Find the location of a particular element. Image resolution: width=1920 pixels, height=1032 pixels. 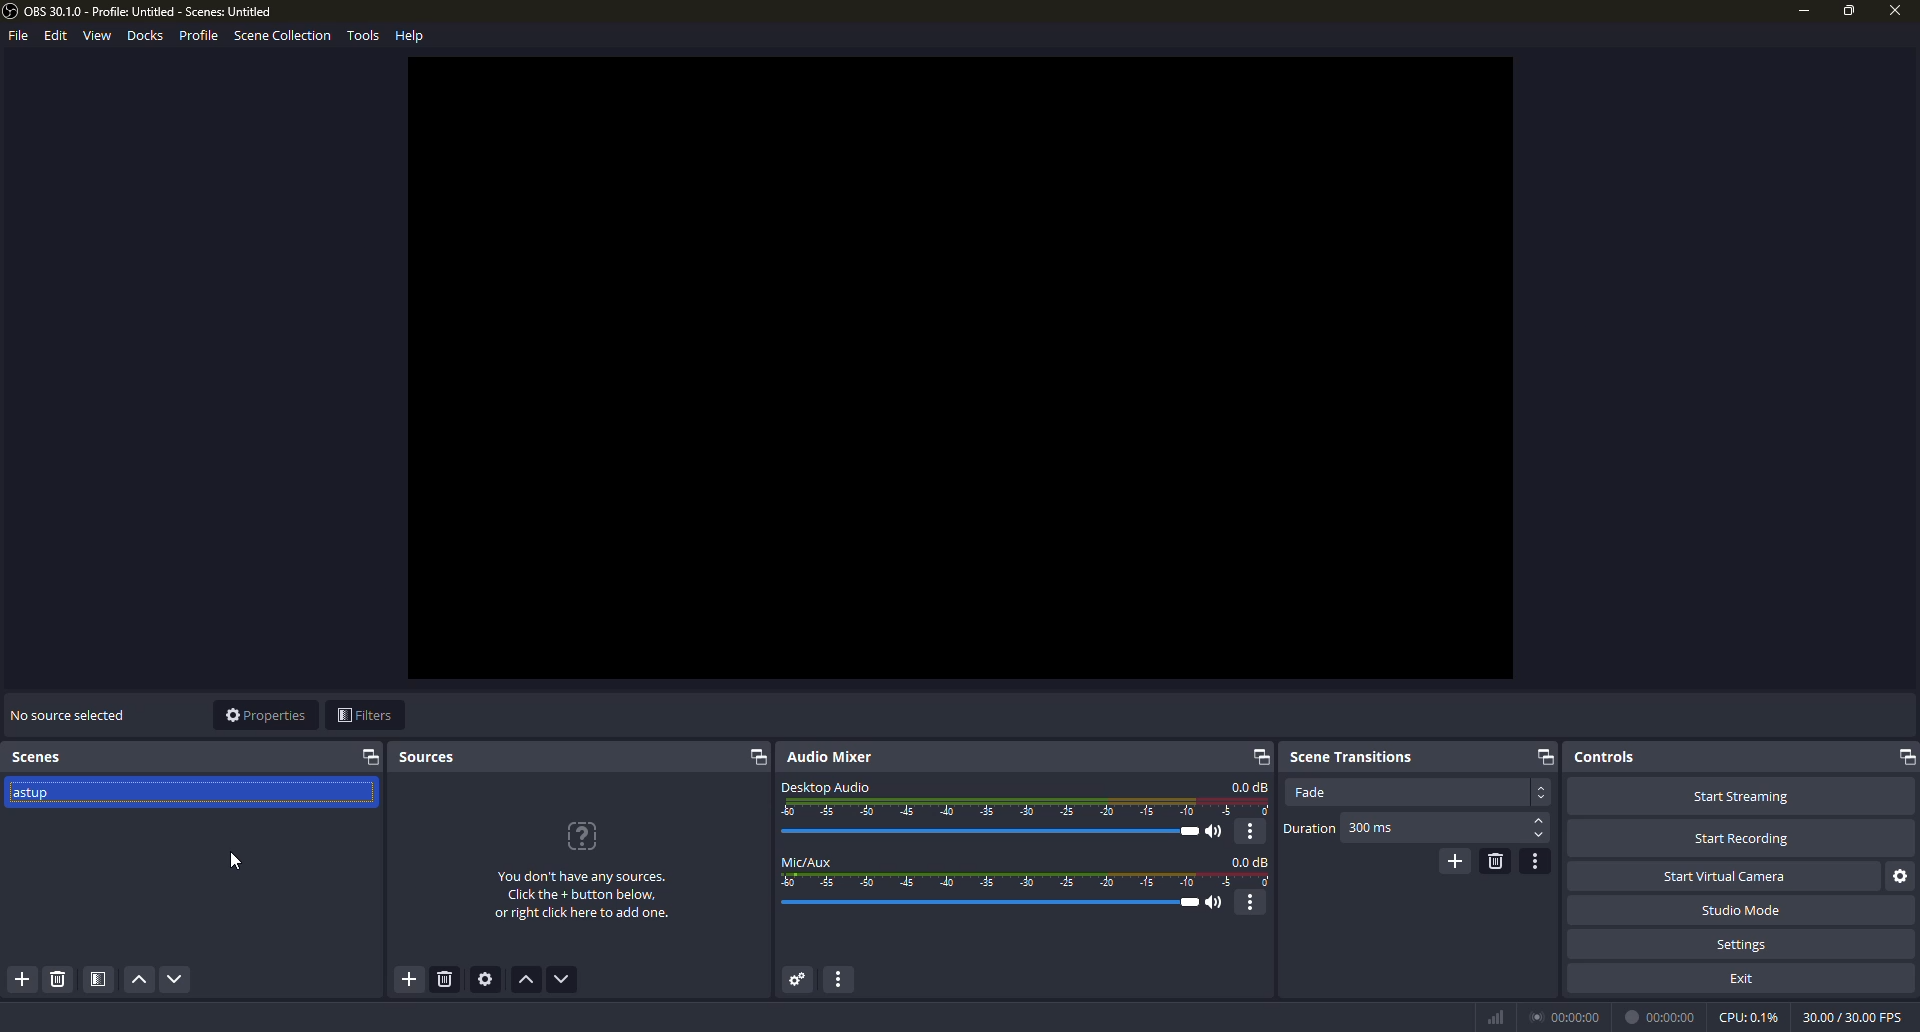

300 ms is located at coordinates (1372, 829).